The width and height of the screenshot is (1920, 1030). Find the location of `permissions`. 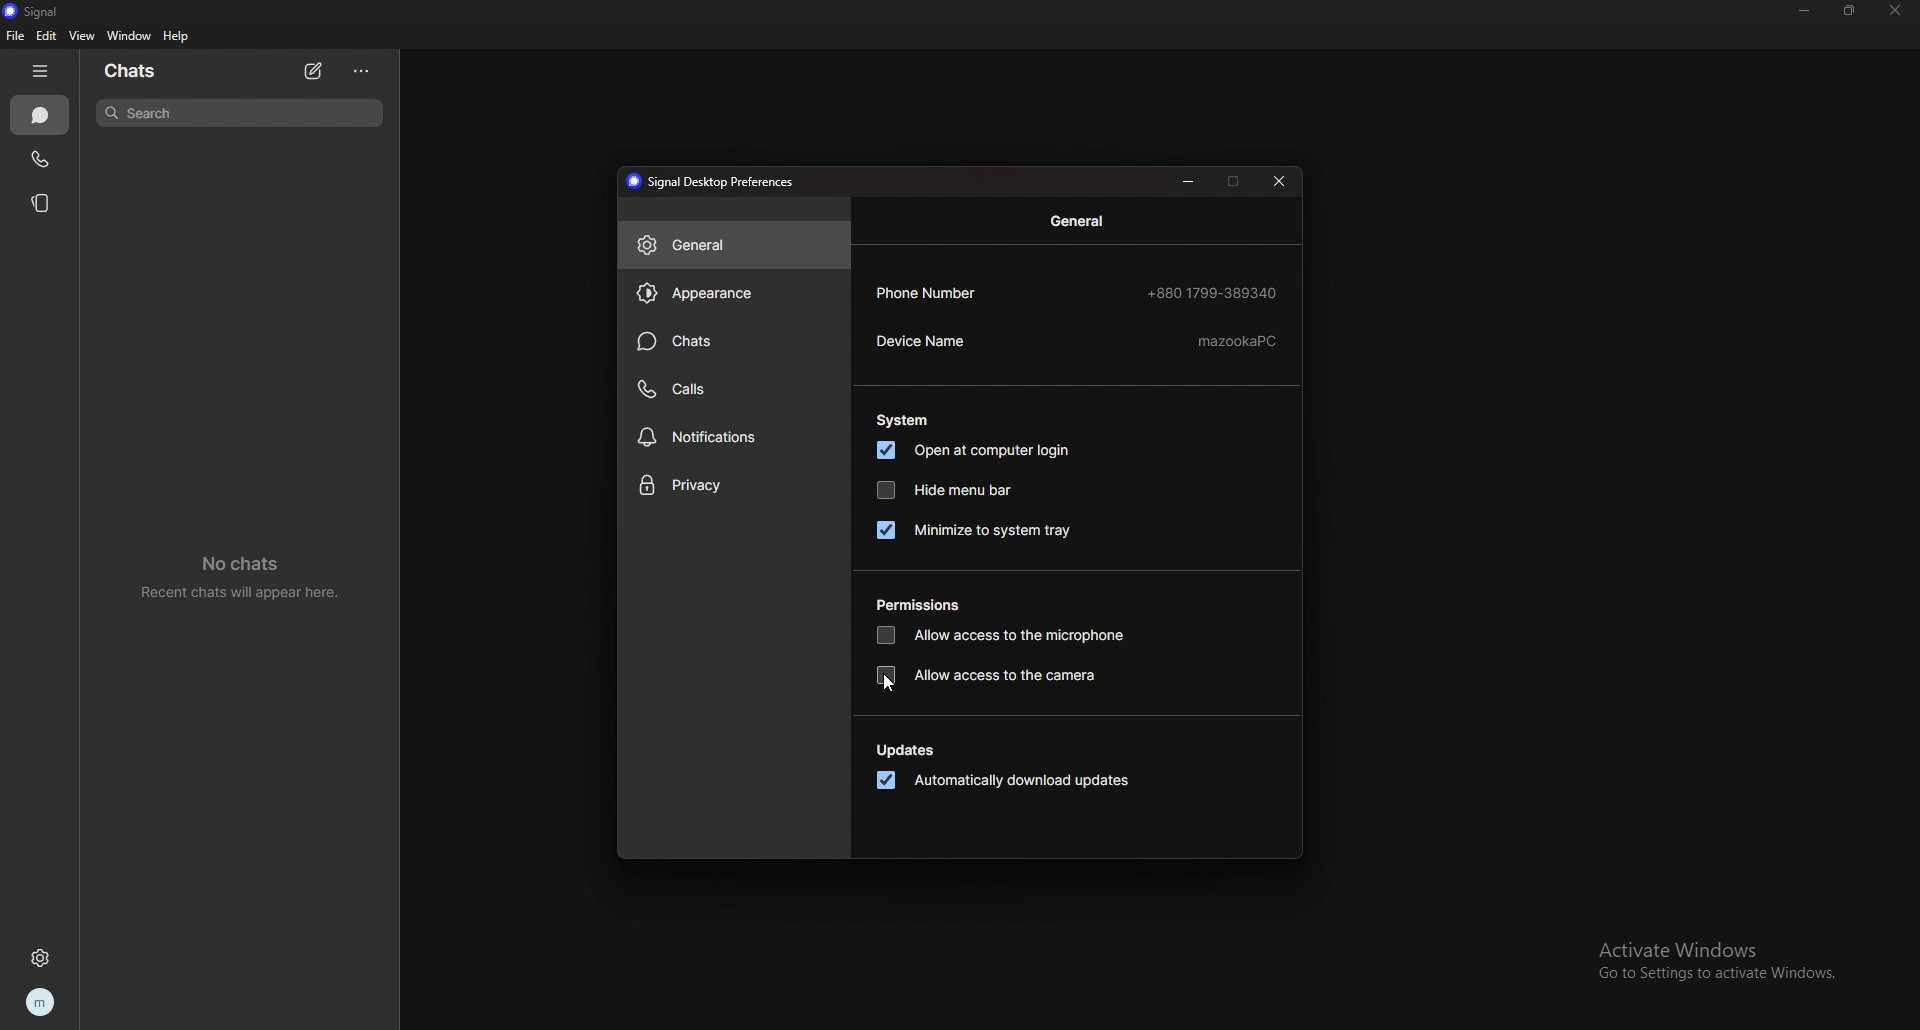

permissions is located at coordinates (921, 604).